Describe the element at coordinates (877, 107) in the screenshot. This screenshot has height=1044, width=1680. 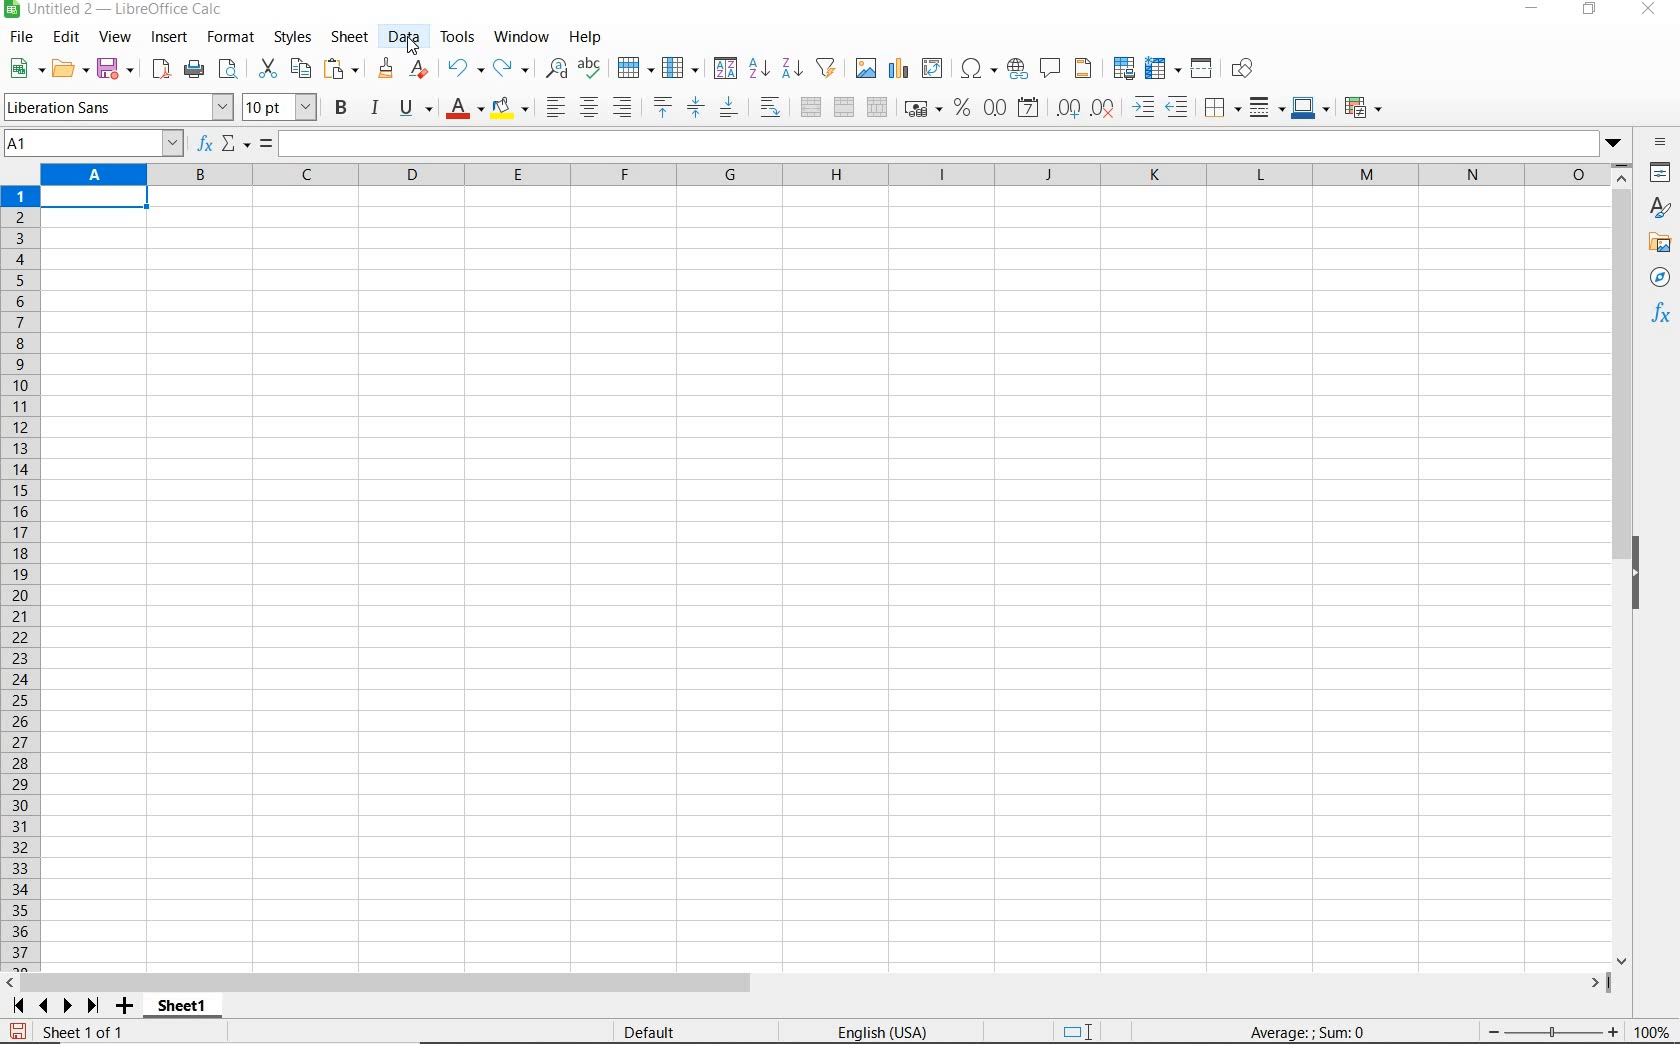
I see `unmerge cells` at that location.